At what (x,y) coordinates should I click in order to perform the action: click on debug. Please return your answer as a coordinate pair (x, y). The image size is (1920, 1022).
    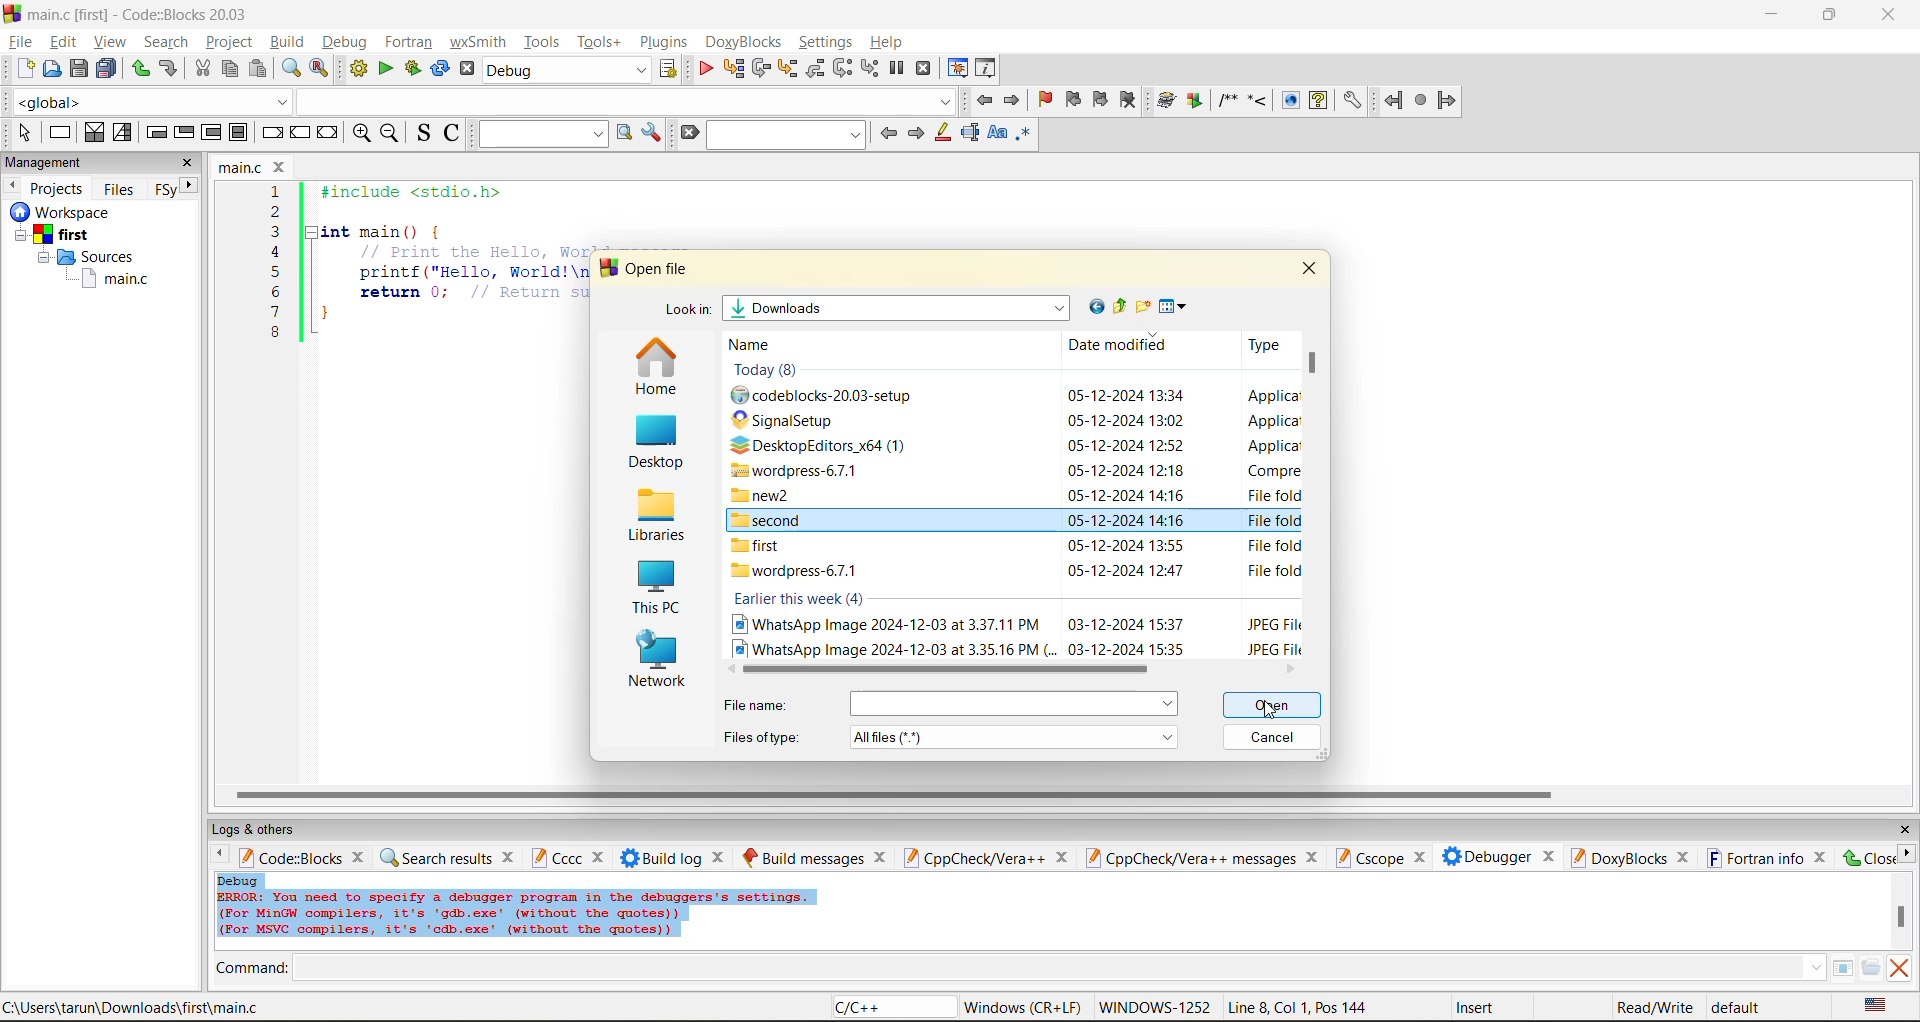
    Looking at the image, I should click on (342, 42).